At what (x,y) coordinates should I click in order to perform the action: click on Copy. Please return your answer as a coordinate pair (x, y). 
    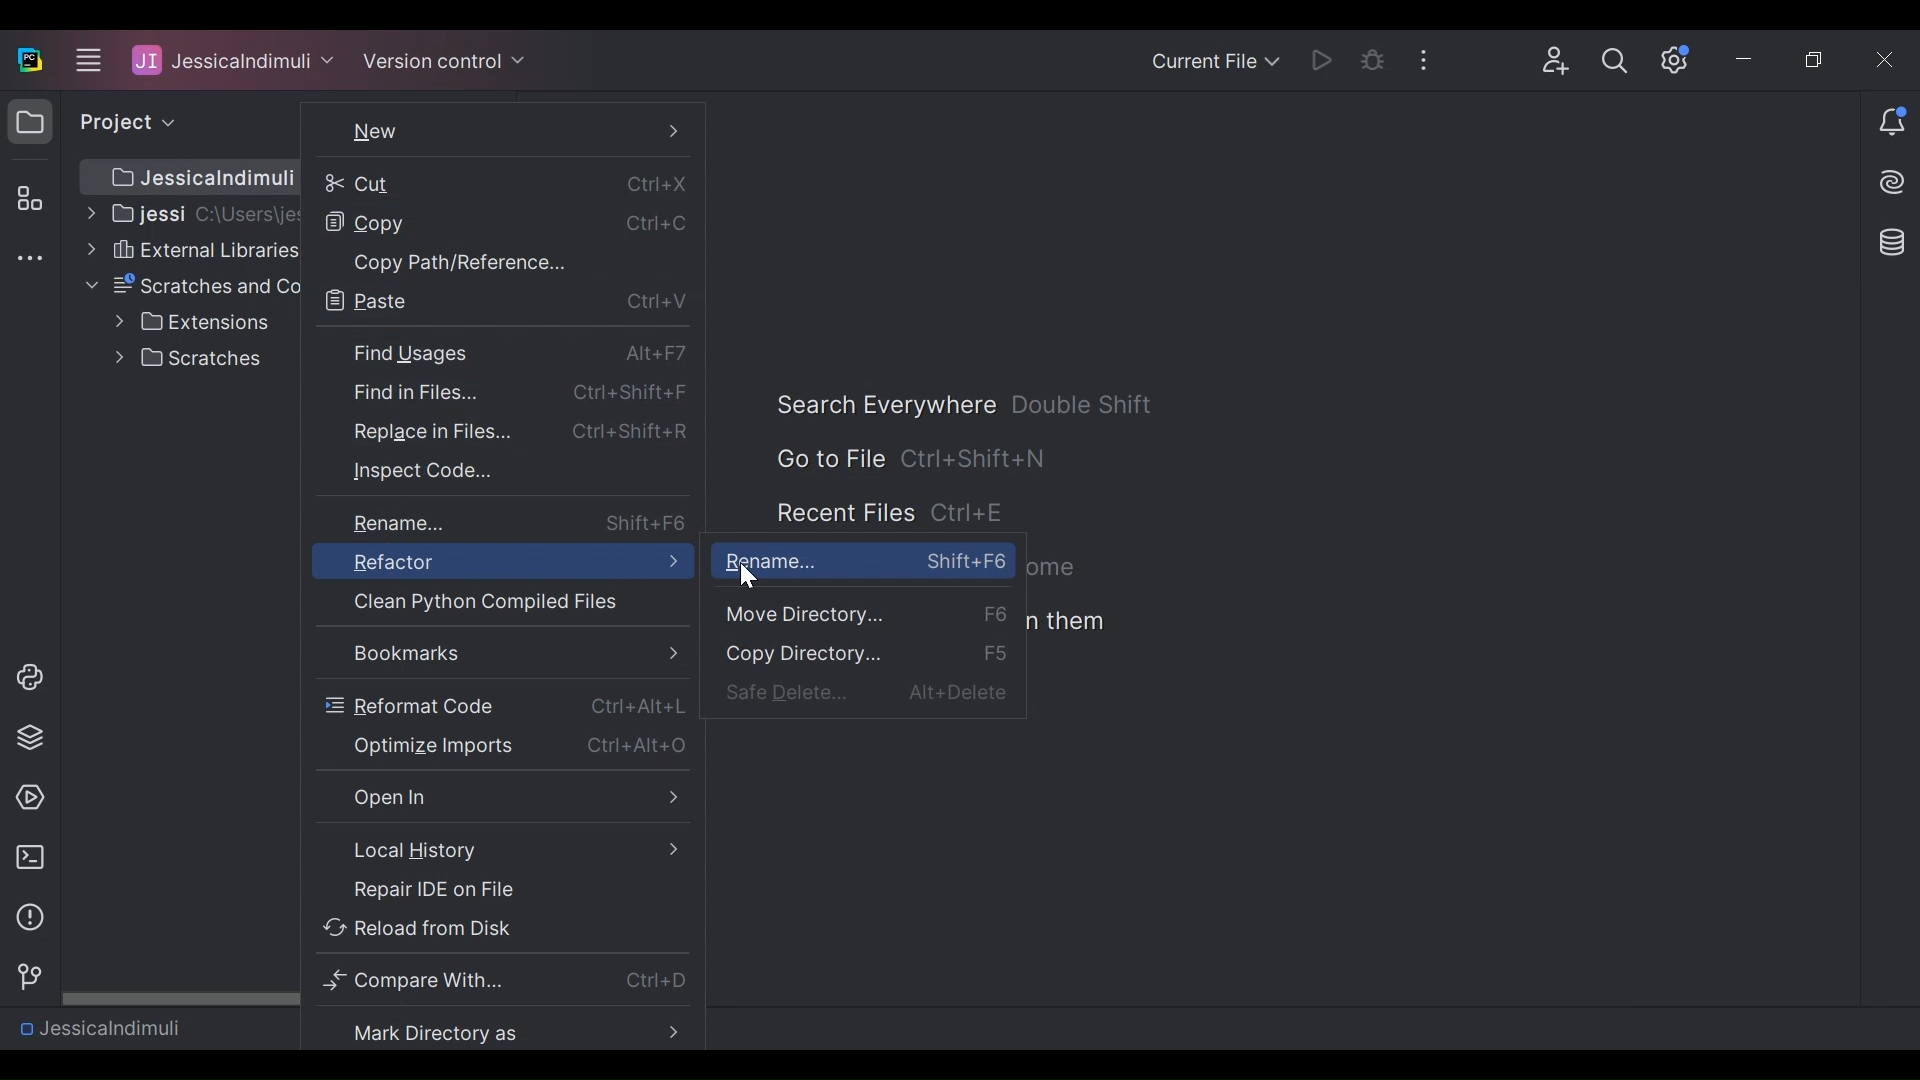
    Looking at the image, I should click on (498, 225).